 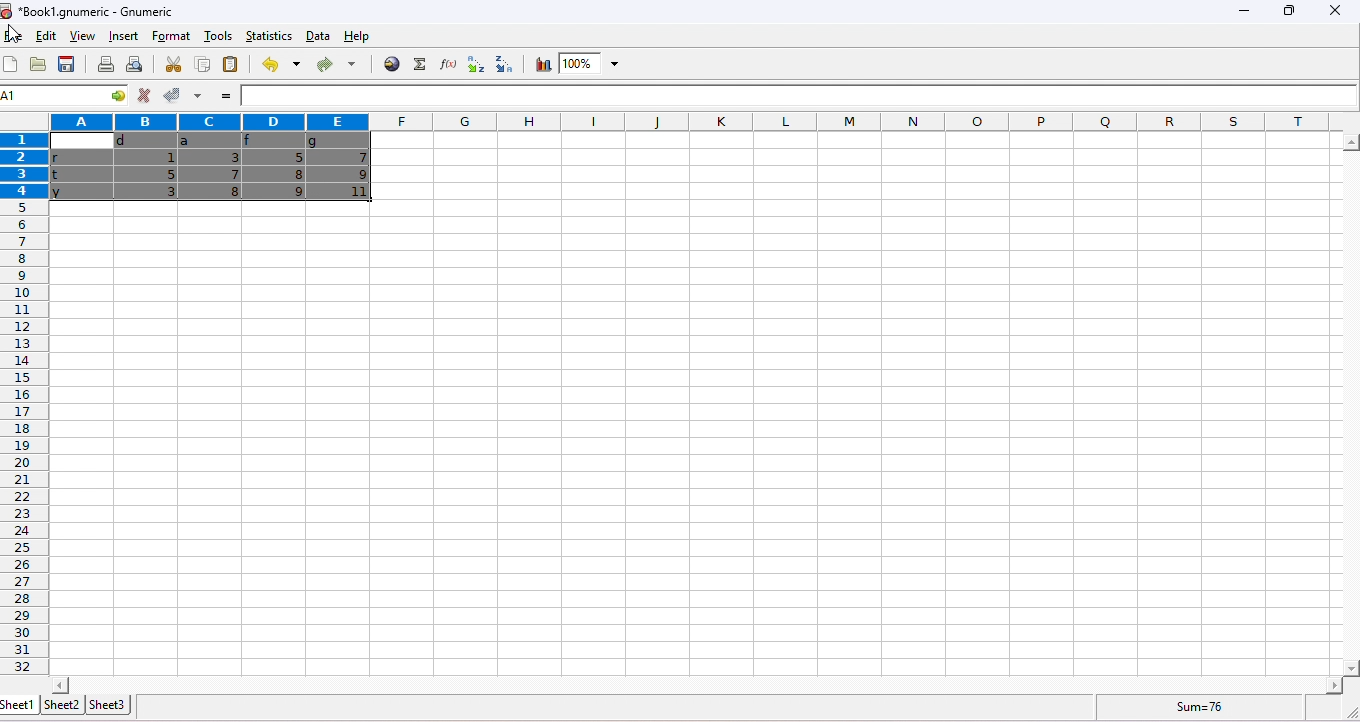 I want to click on new, so click(x=12, y=65).